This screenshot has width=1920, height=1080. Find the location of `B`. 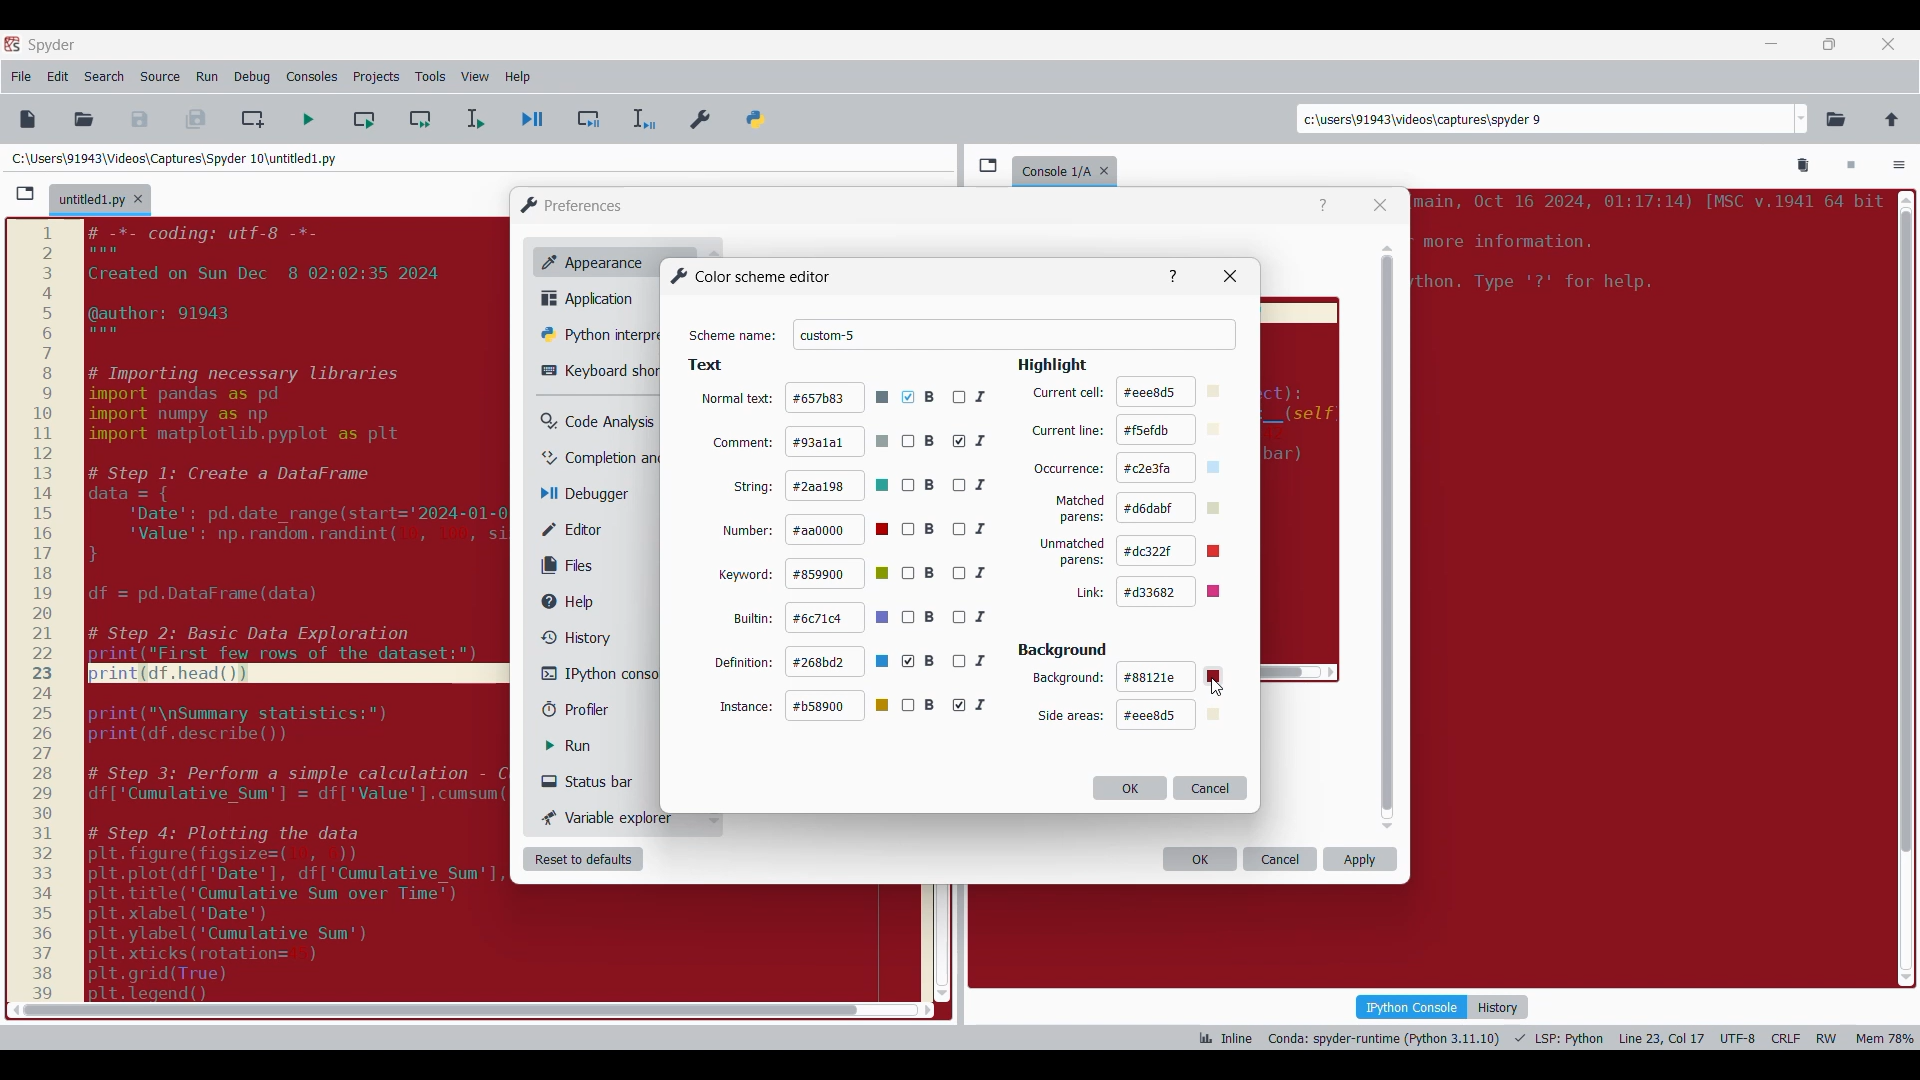

B is located at coordinates (919, 619).